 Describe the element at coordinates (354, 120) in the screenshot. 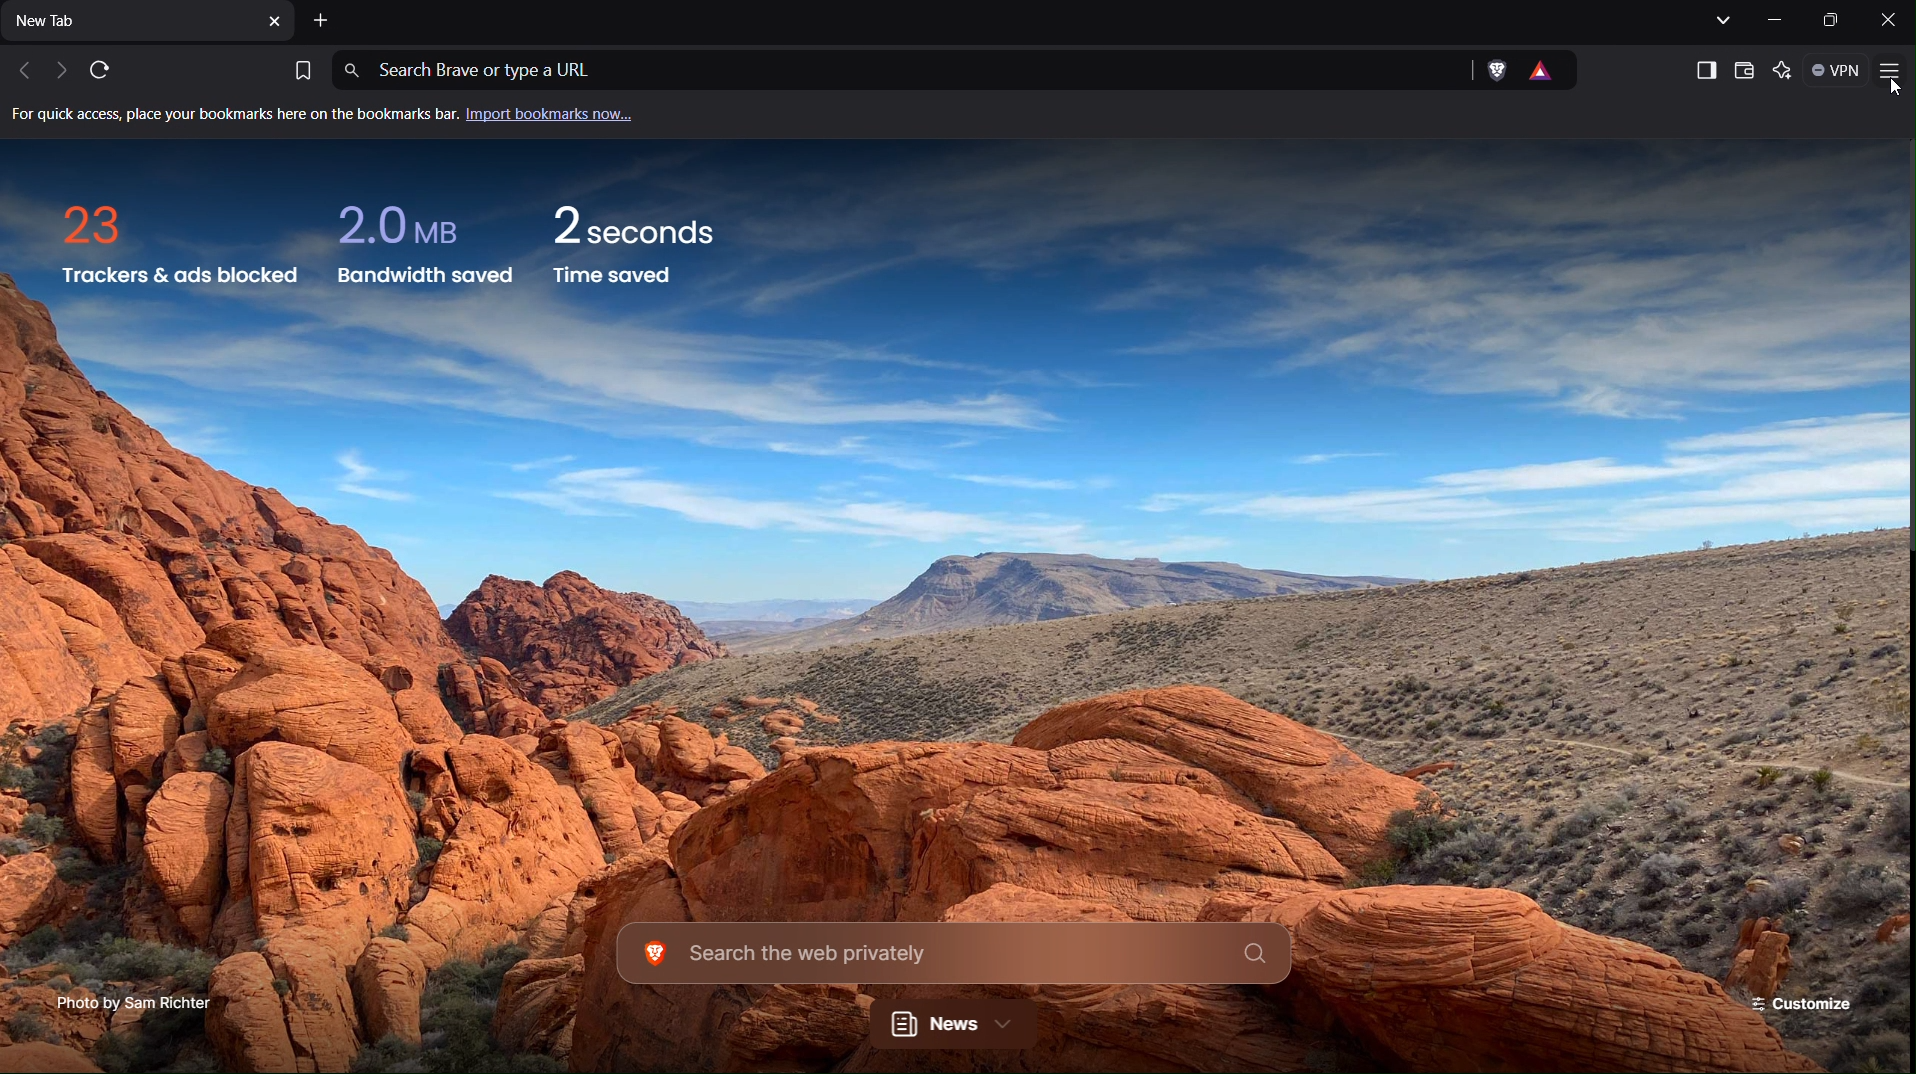

I see `Import bookmarks` at that location.